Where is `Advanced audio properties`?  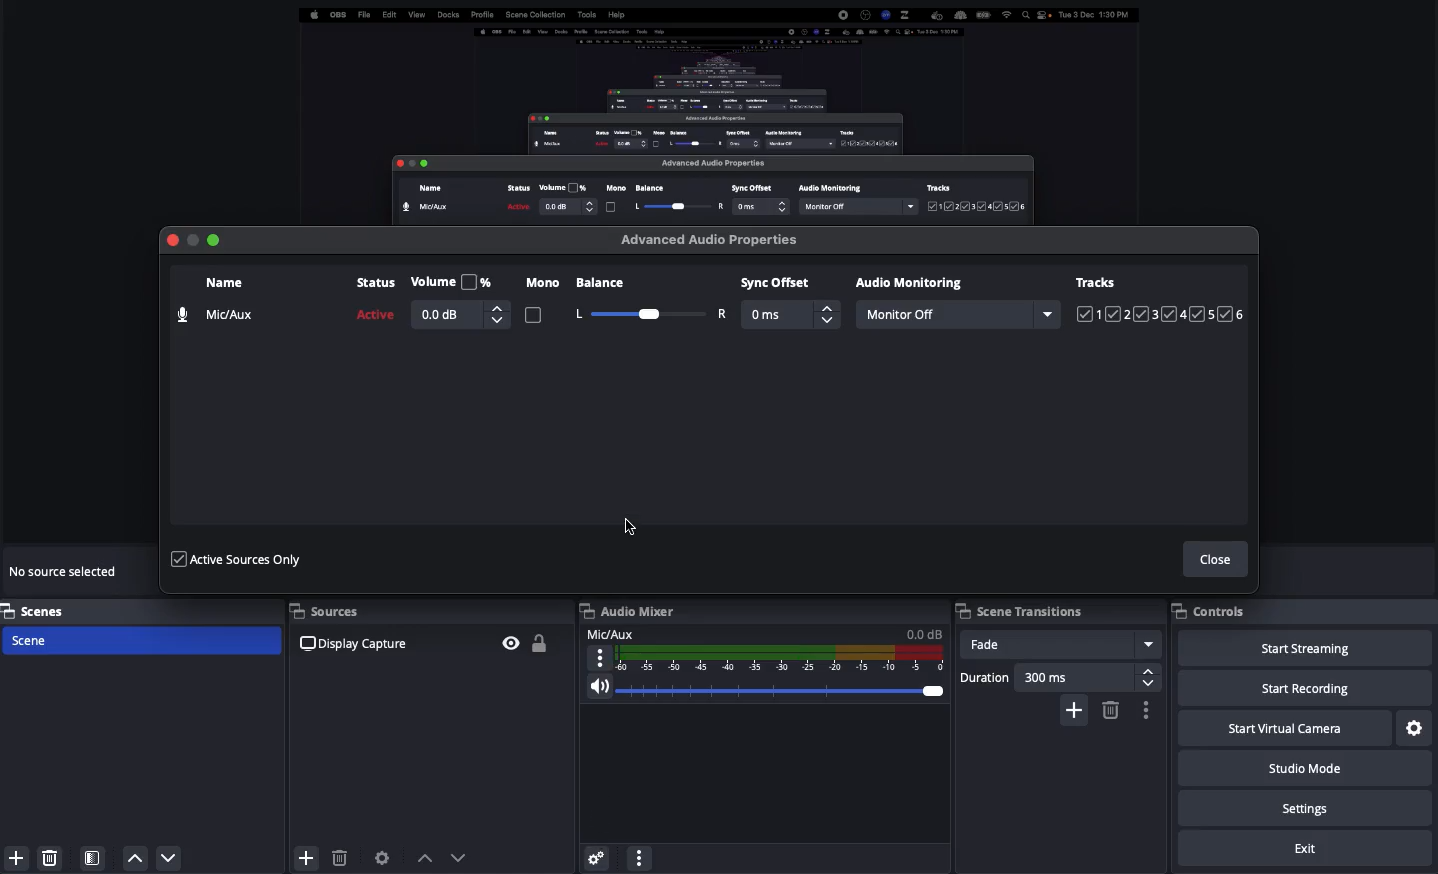
Advanced audio properties is located at coordinates (714, 241).